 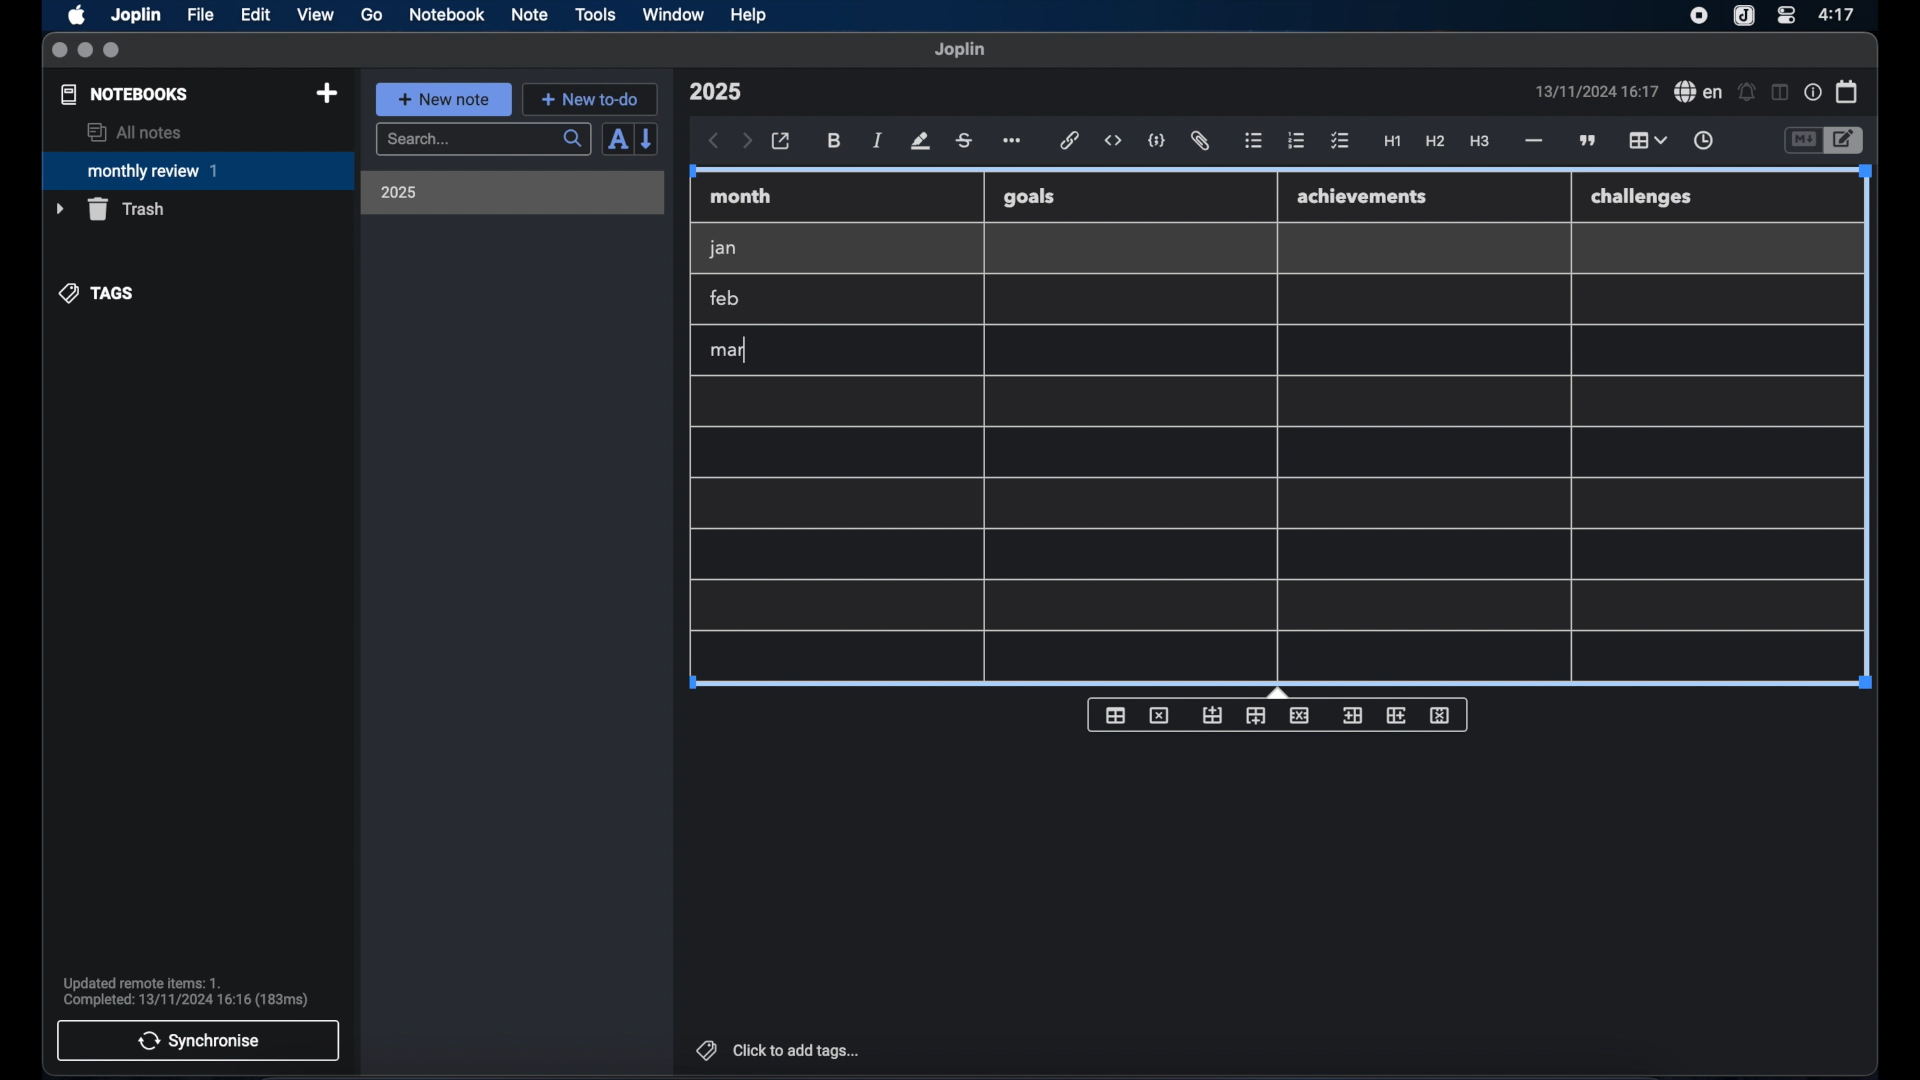 What do you see at coordinates (920, 141) in the screenshot?
I see `highlight` at bounding box center [920, 141].